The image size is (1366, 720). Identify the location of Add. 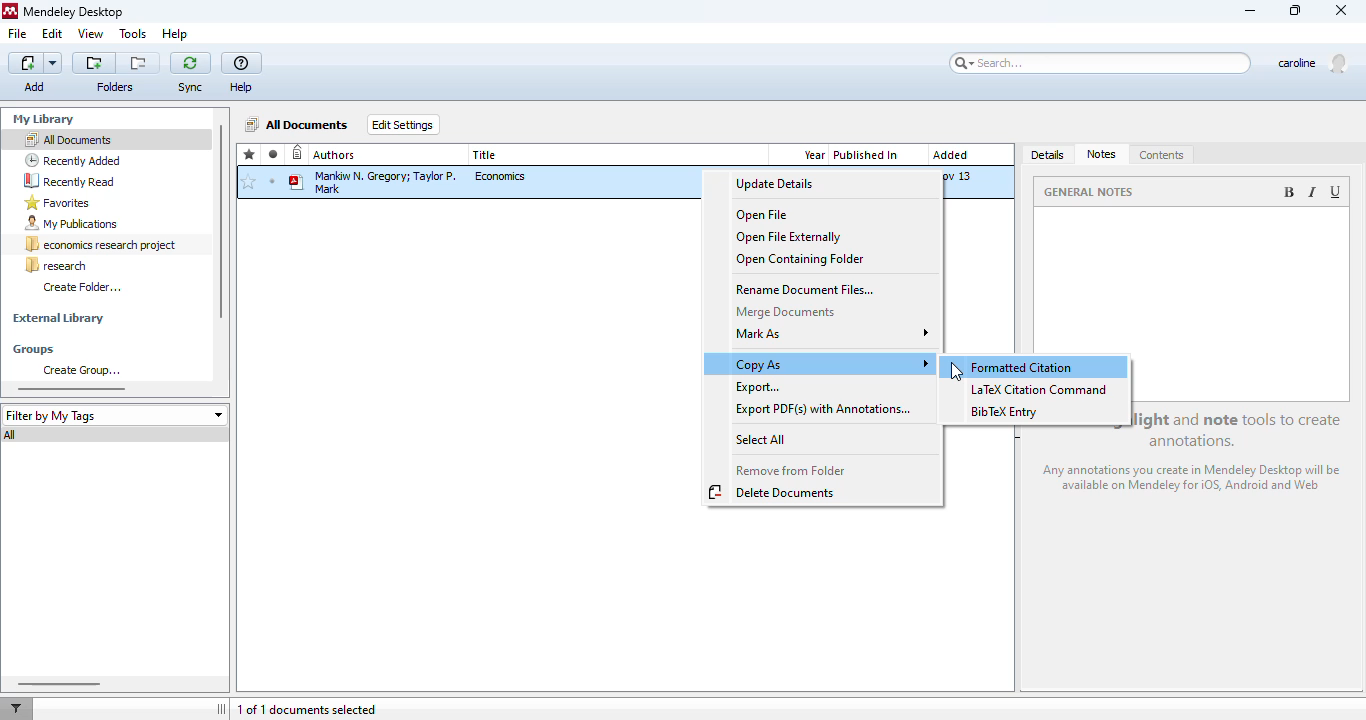
(36, 86).